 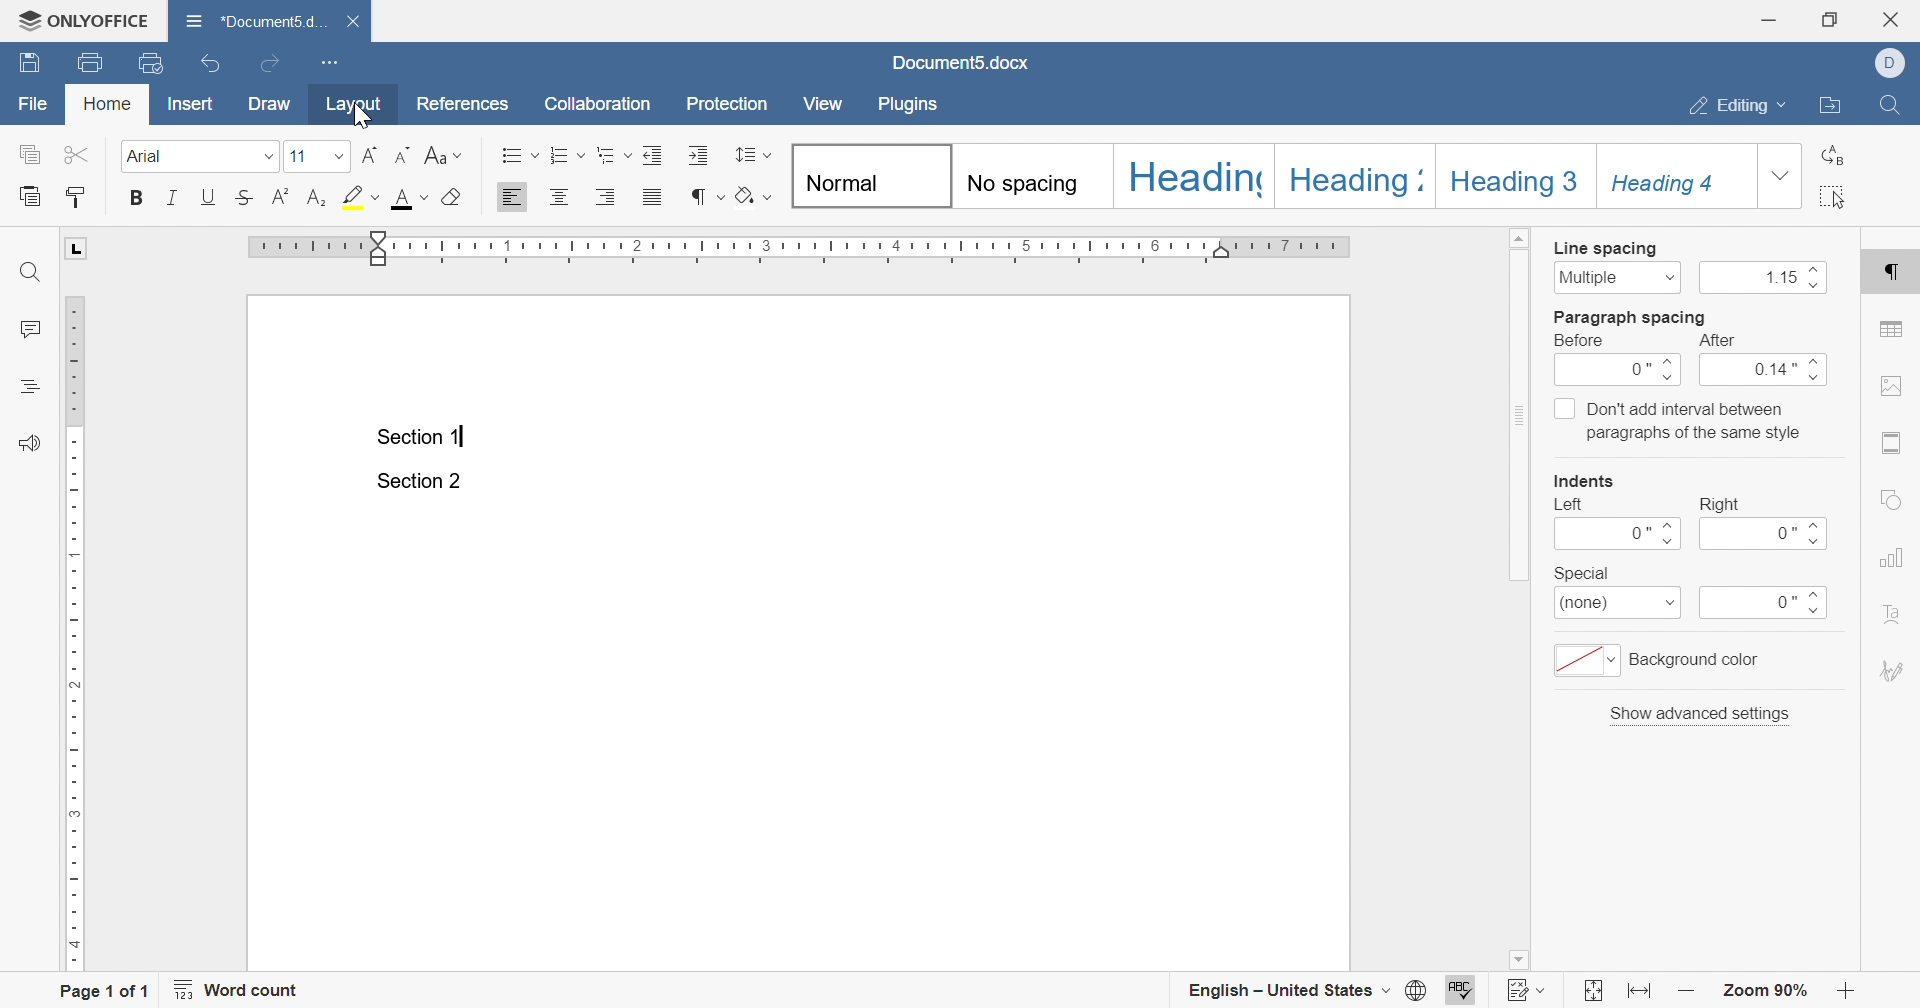 What do you see at coordinates (268, 157) in the screenshot?
I see `drop down` at bounding box center [268, 157].